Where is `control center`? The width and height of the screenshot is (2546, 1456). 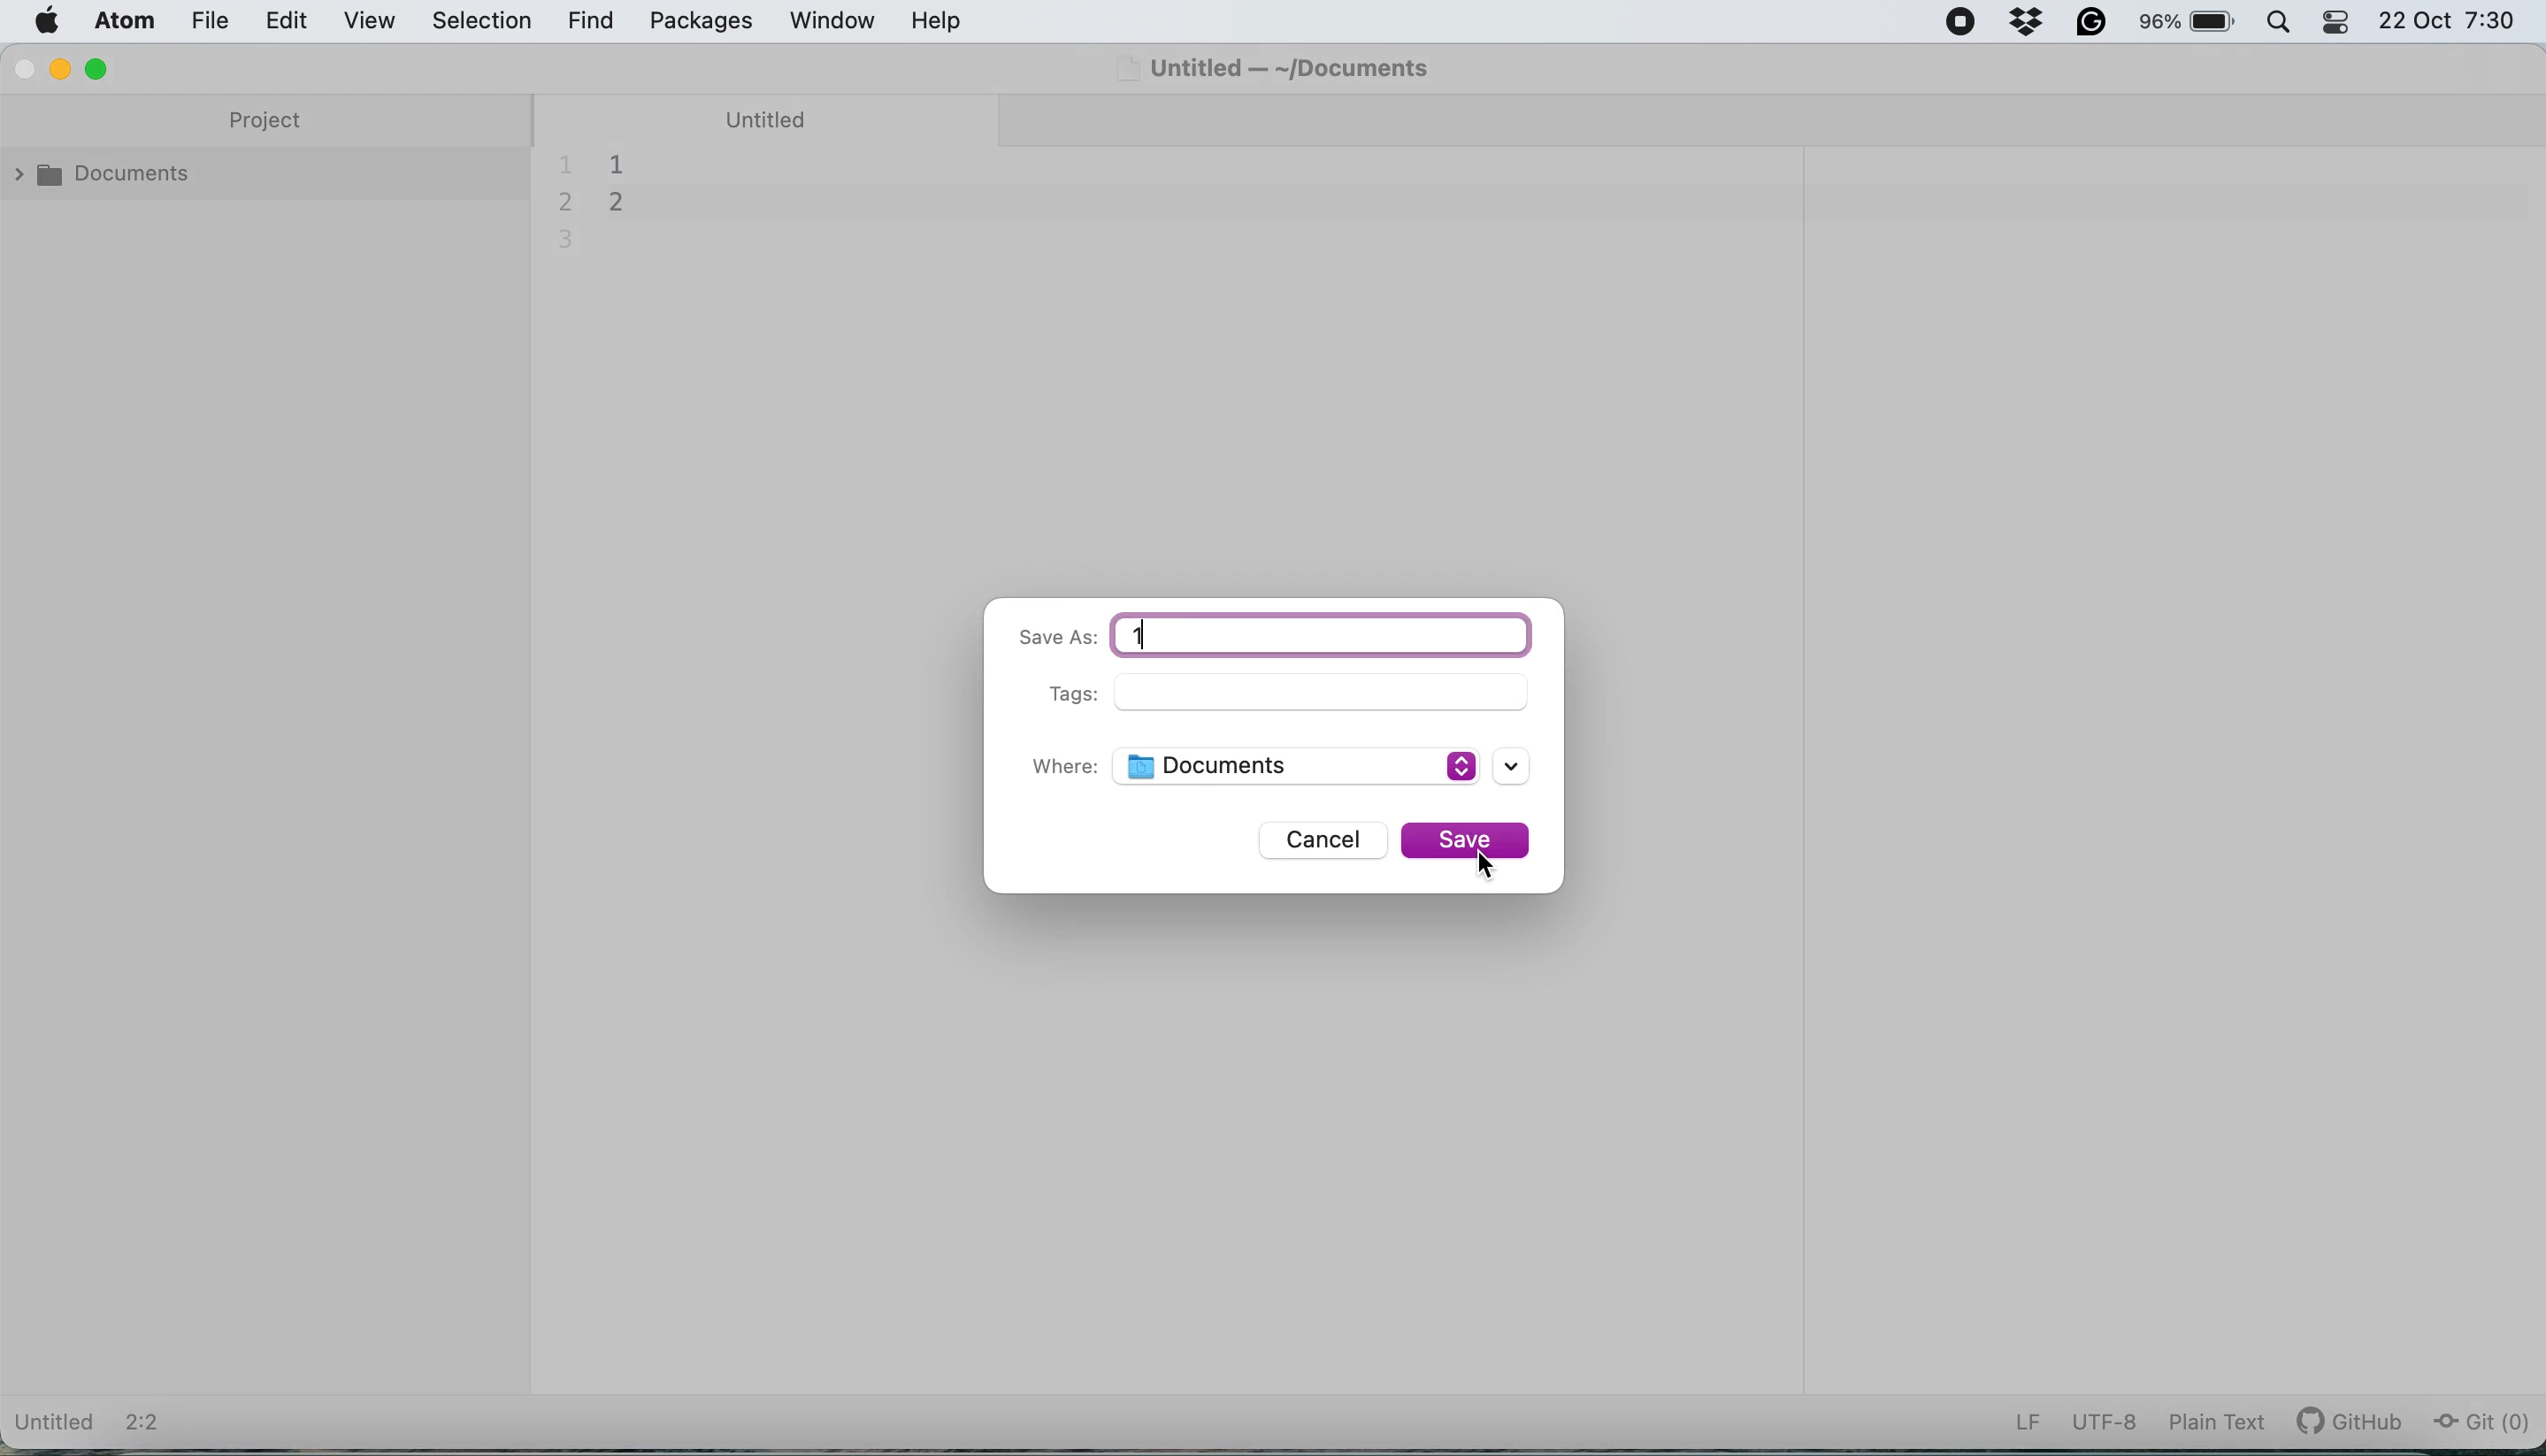 control center is located at coordinates (2335, 22).